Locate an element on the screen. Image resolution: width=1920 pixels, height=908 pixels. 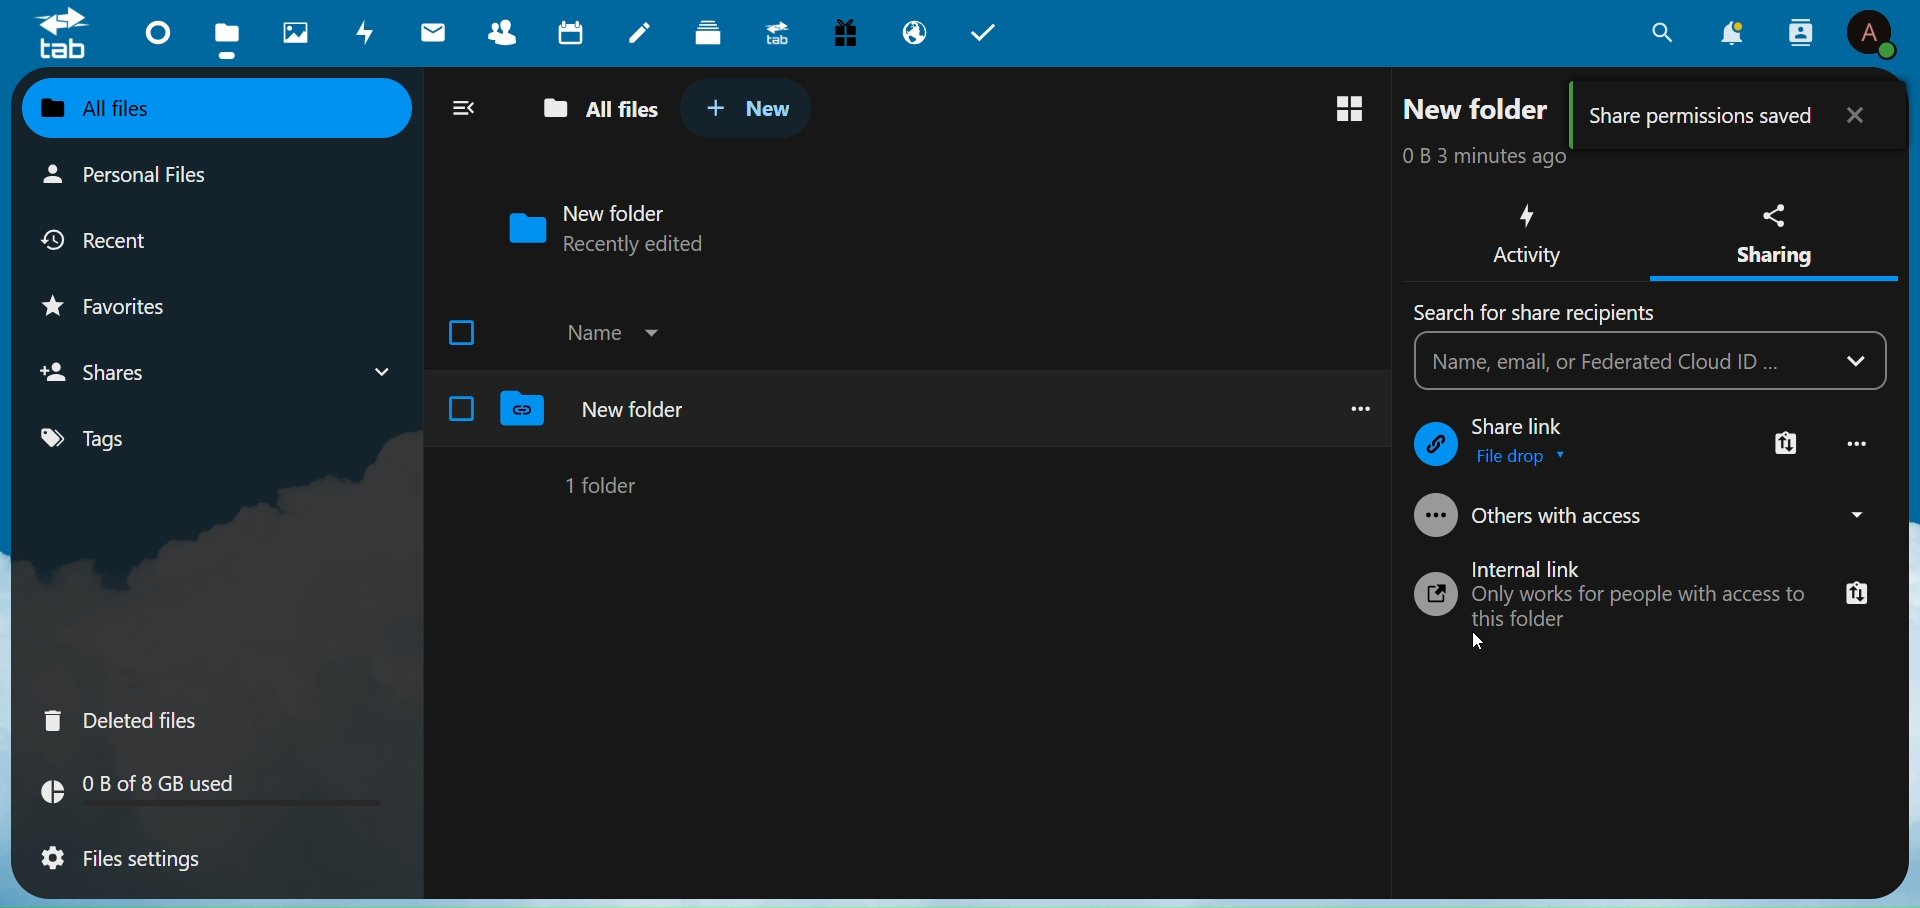
Folder Logo is located at coordinates (524, 410).